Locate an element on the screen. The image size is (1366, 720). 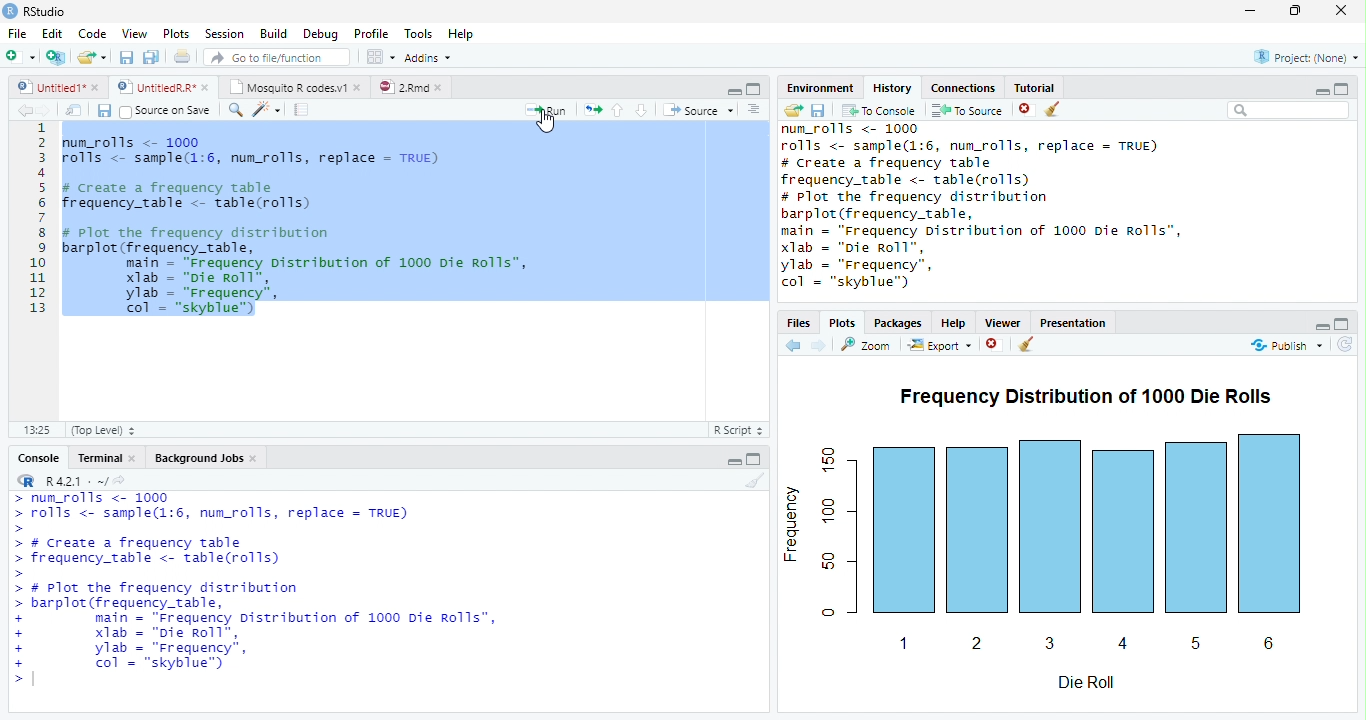
Clear is located at coordinates (754, 480).